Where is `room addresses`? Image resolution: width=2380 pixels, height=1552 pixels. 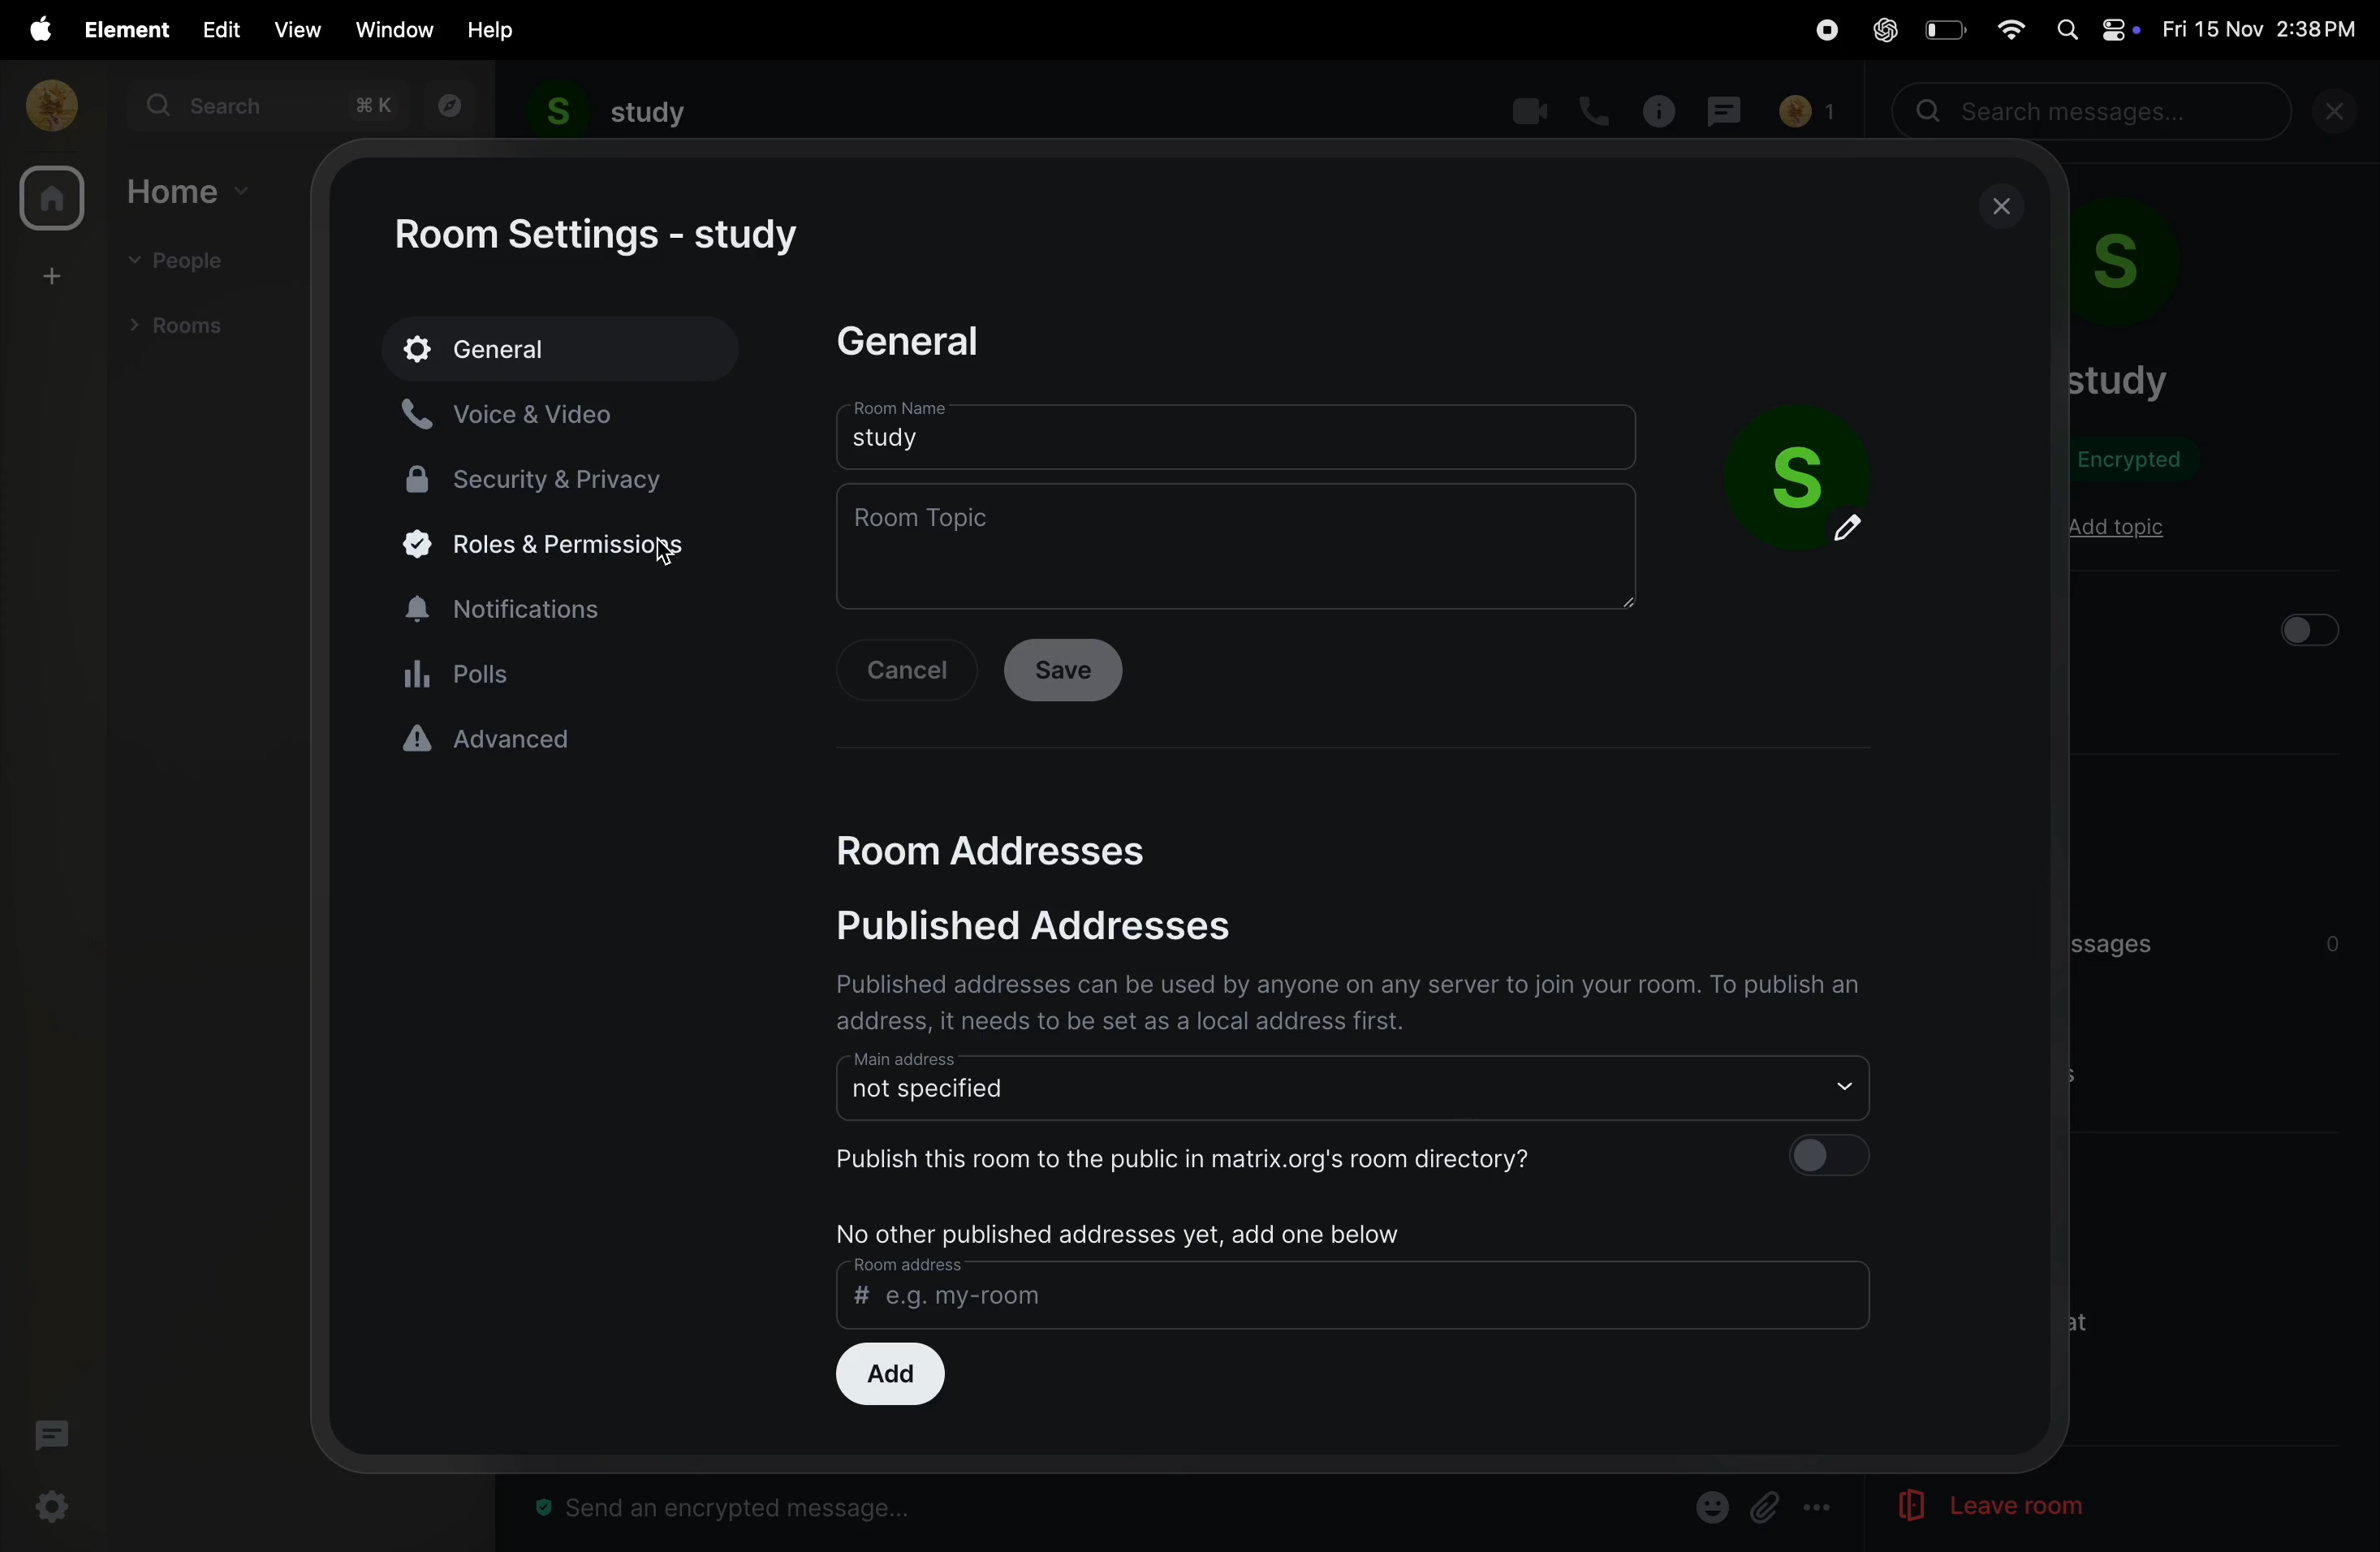
room addresses is located at coordinates (1012, 844).